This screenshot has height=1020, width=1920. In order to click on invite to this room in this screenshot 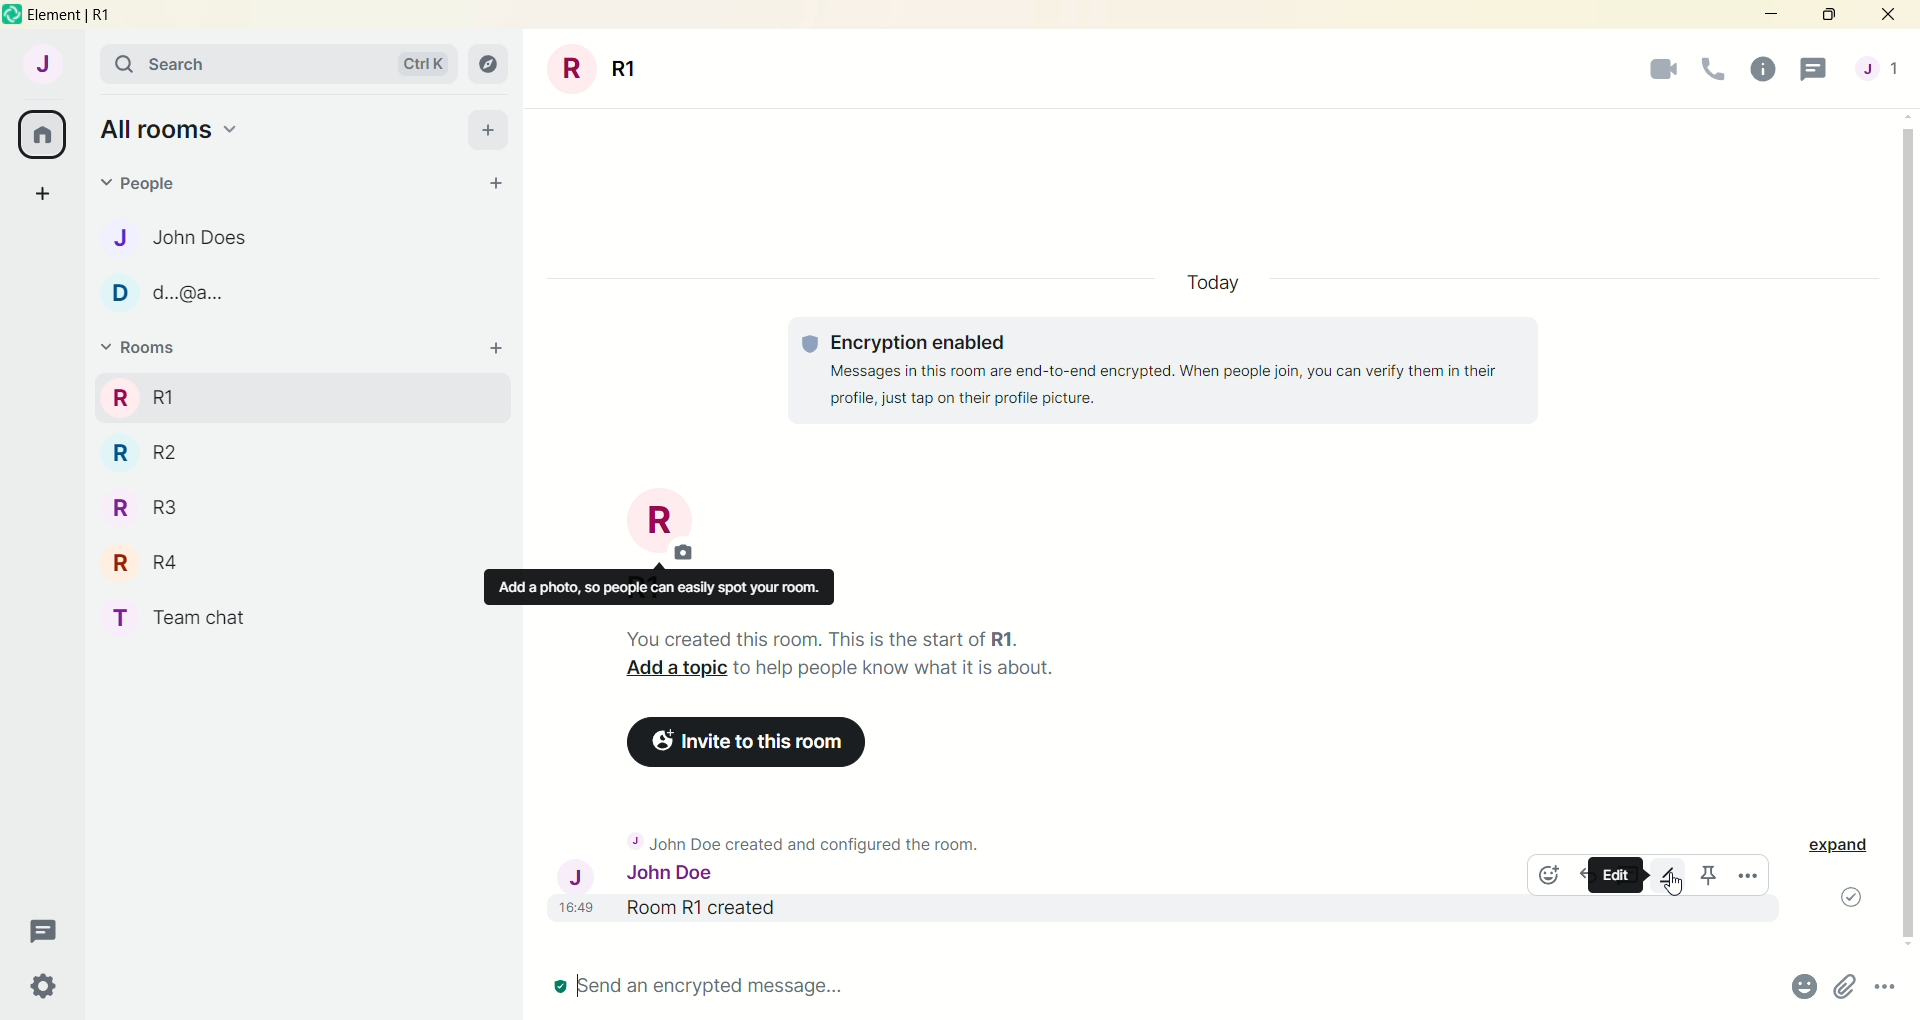, I will do `click(739, 738)`.